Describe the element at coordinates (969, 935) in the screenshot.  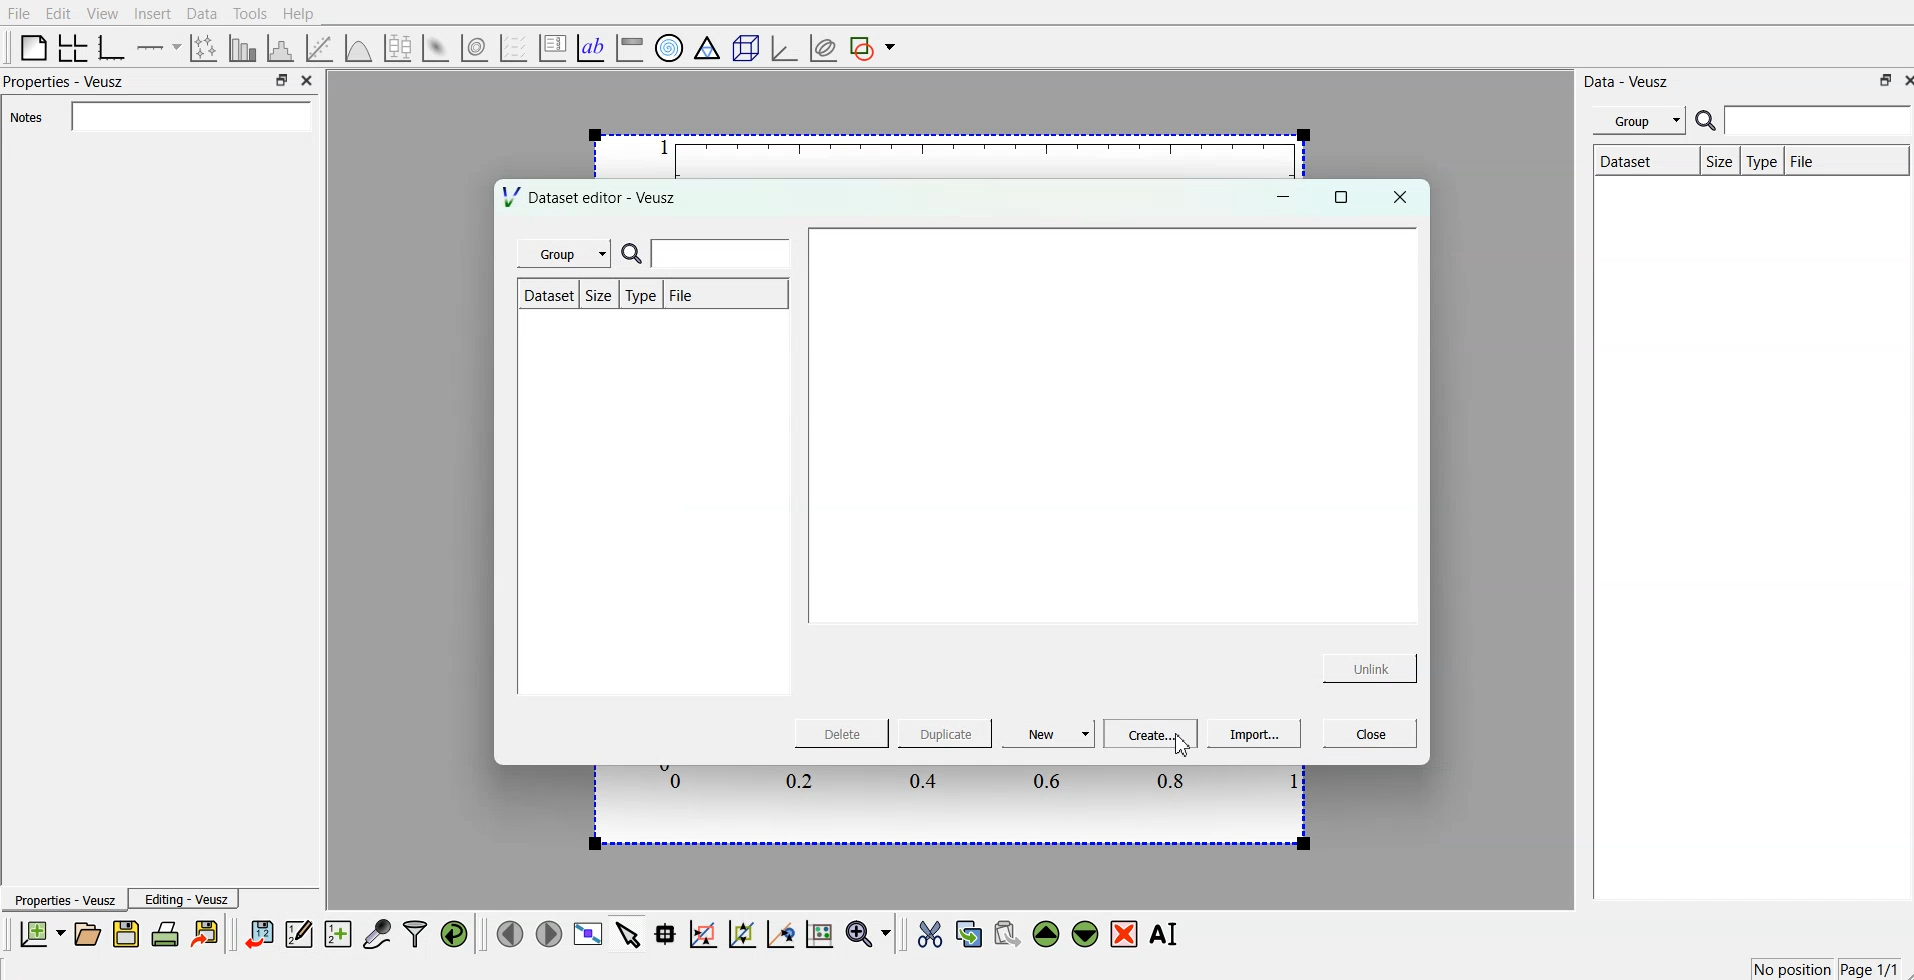
I see `copy the selected widgets` at that location.